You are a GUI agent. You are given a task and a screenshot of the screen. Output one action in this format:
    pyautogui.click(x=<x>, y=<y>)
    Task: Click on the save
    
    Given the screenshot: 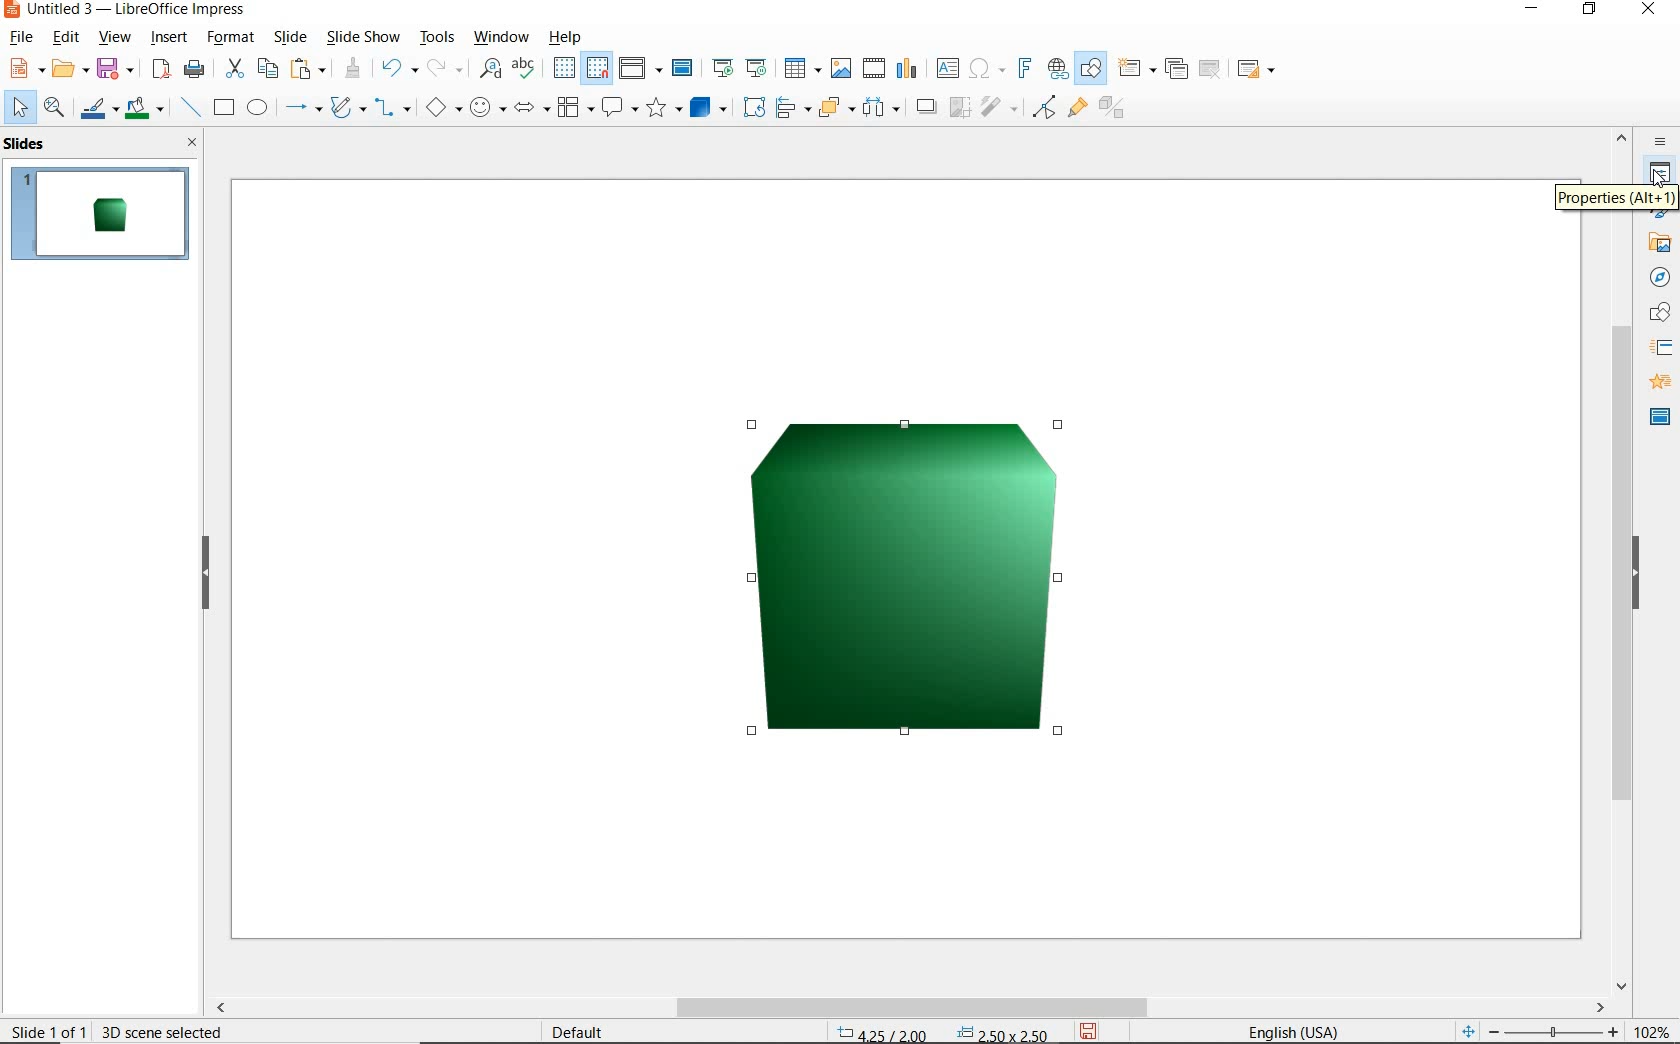 What is the action you would take?
    pyautogui.click(x=114, y=71)
    